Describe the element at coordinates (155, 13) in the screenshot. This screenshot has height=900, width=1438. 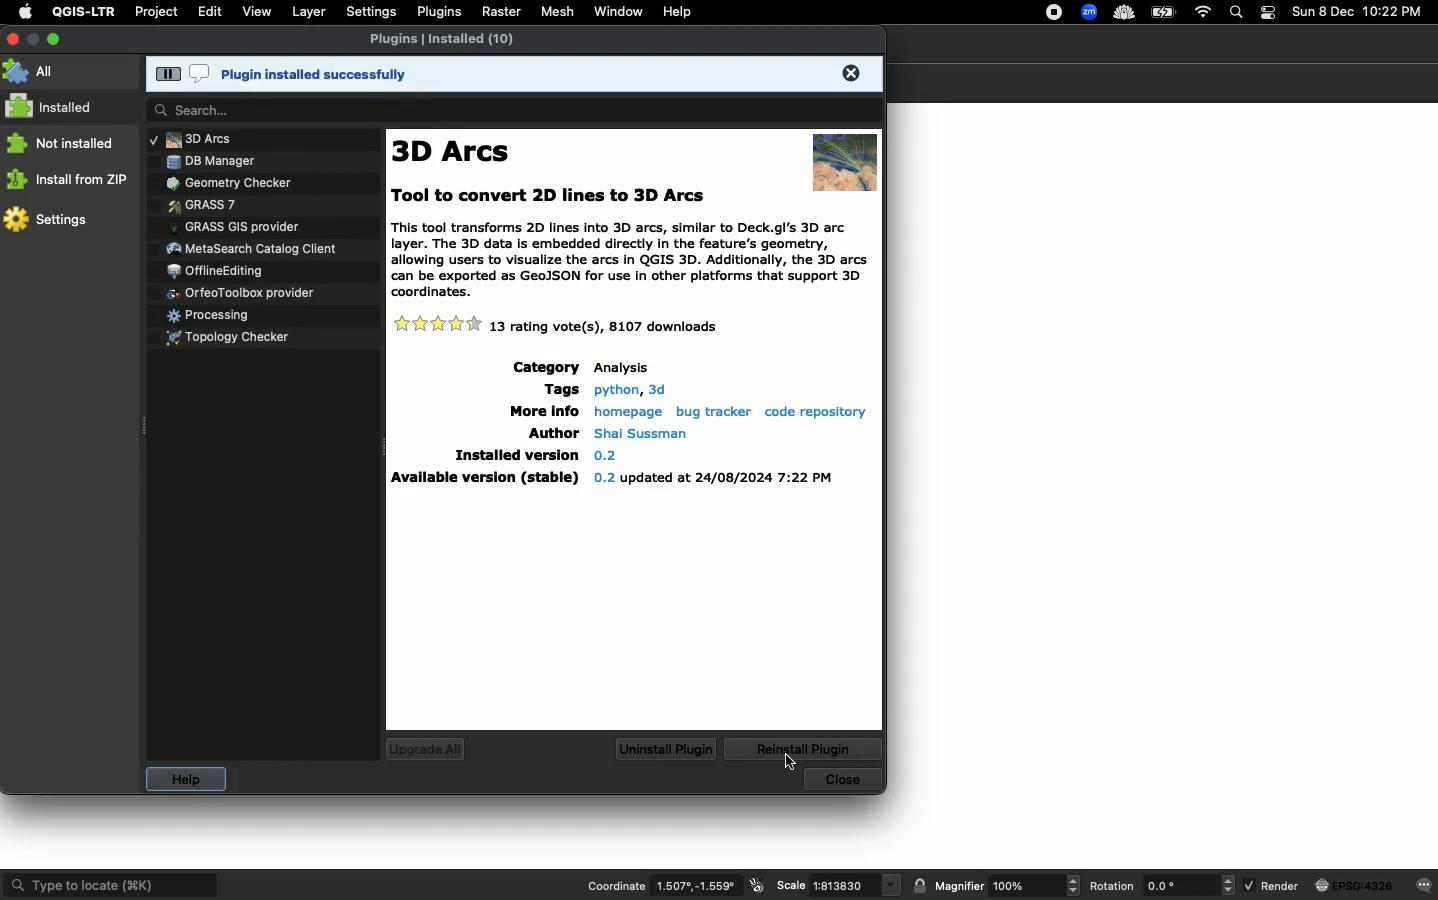
I see `Project` at that location.